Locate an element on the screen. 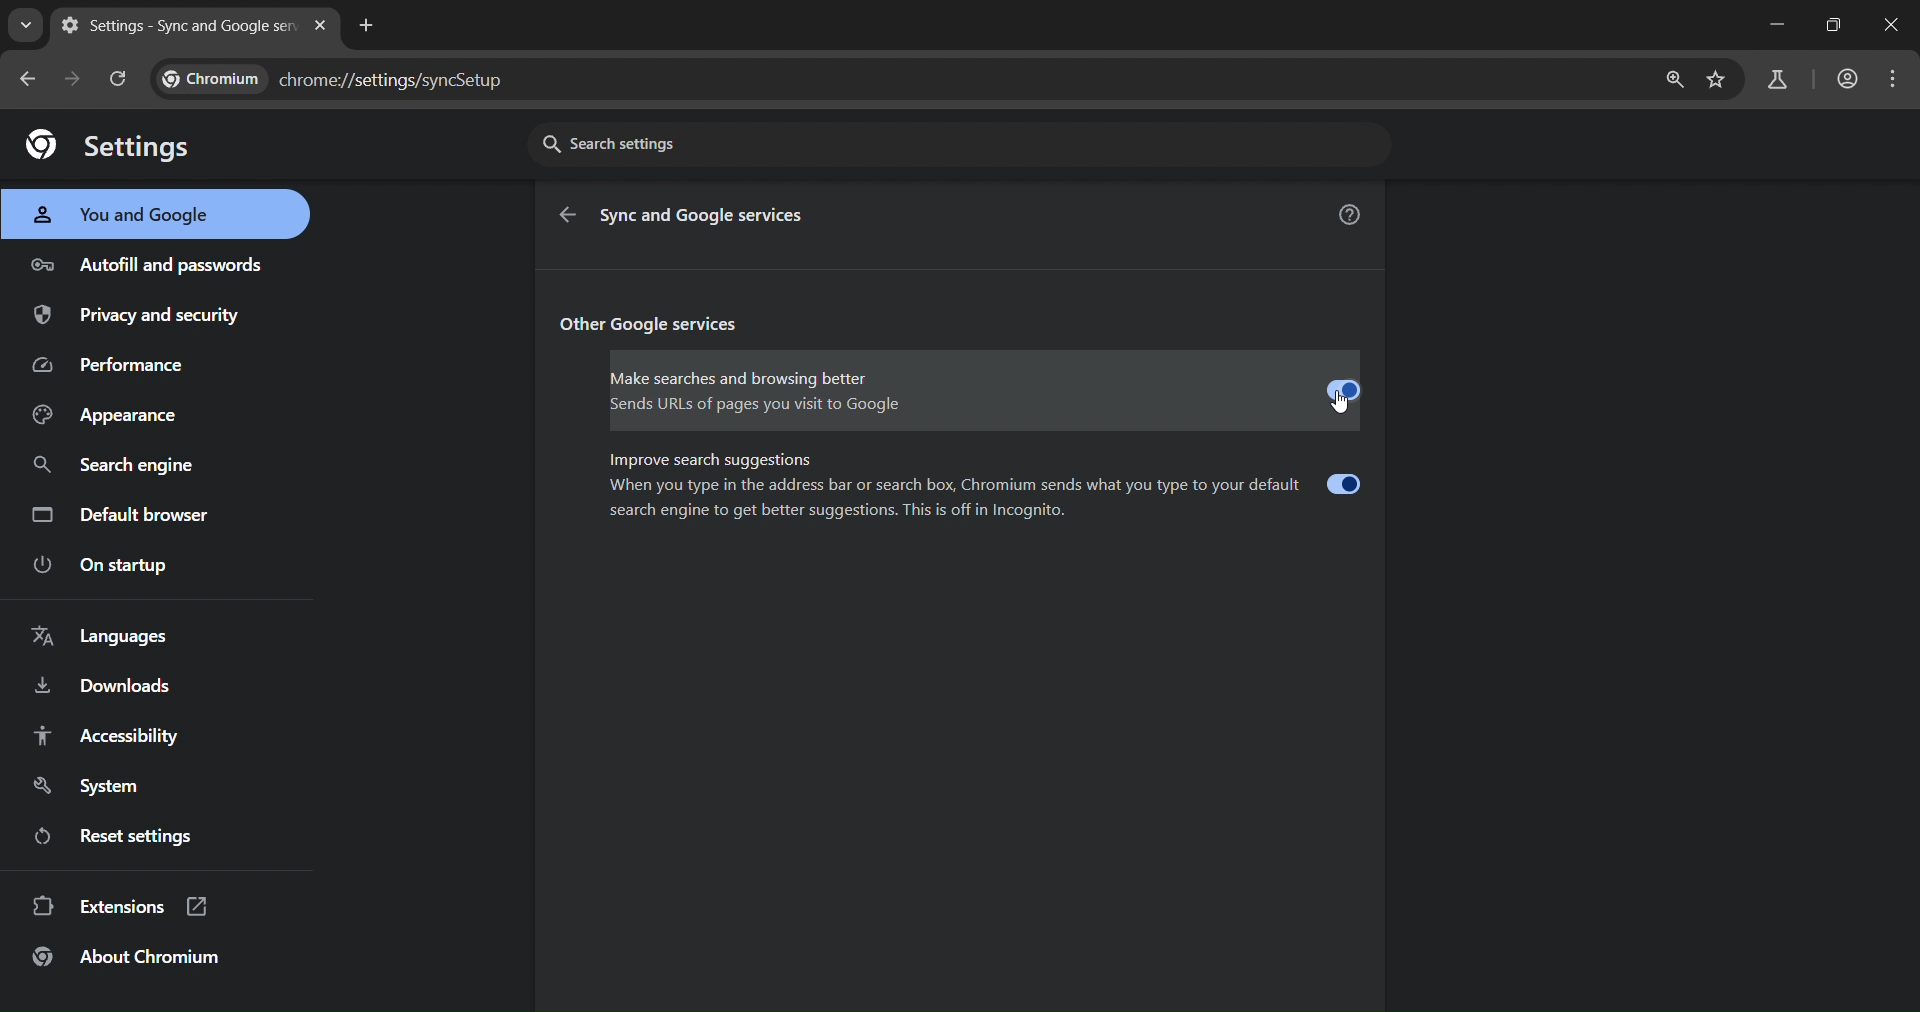  Seeting - Sync and Google is located at coordinates (179, 25).